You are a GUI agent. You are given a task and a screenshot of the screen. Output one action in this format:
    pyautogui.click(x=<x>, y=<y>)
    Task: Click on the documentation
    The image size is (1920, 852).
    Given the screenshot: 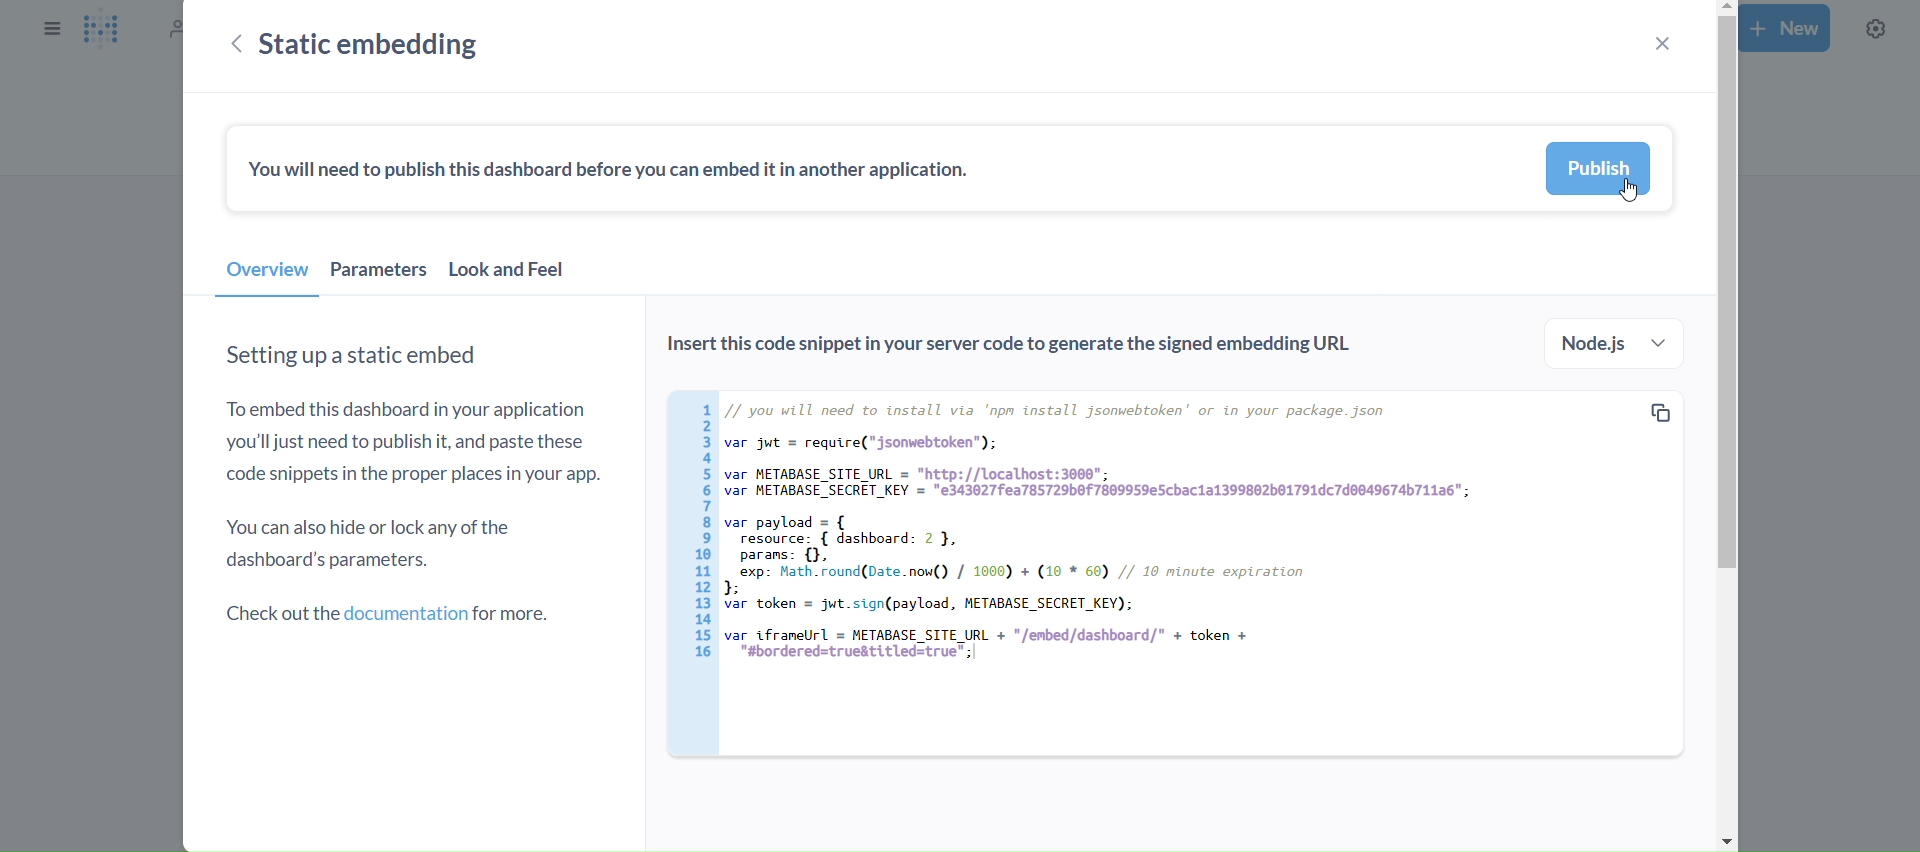 What is the action you would take?
    pyautogui.click(x=392, y=616)
    